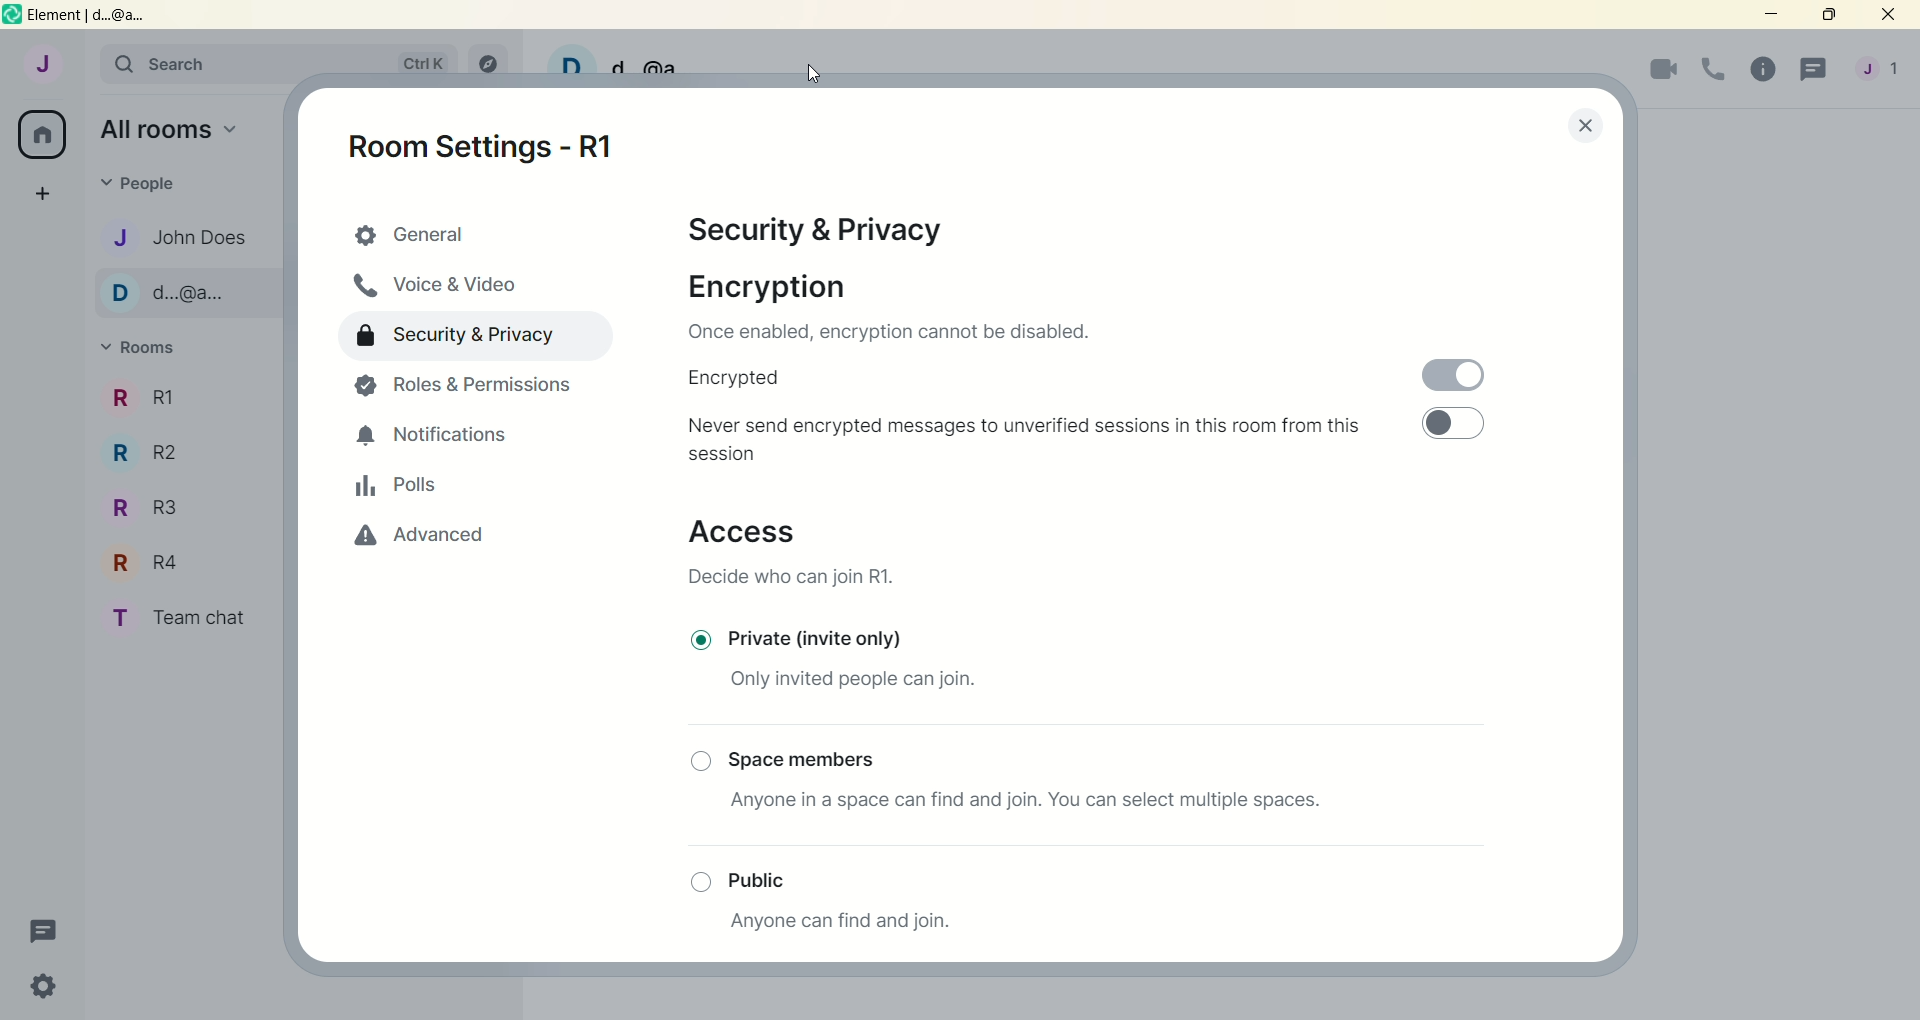 Image resolution: width=1920 pixels, height=1020 pixels. What do you see at coordinates (824, 635) in the screenshot?
I see `private (invite only)` at bounding box center [824, 635].